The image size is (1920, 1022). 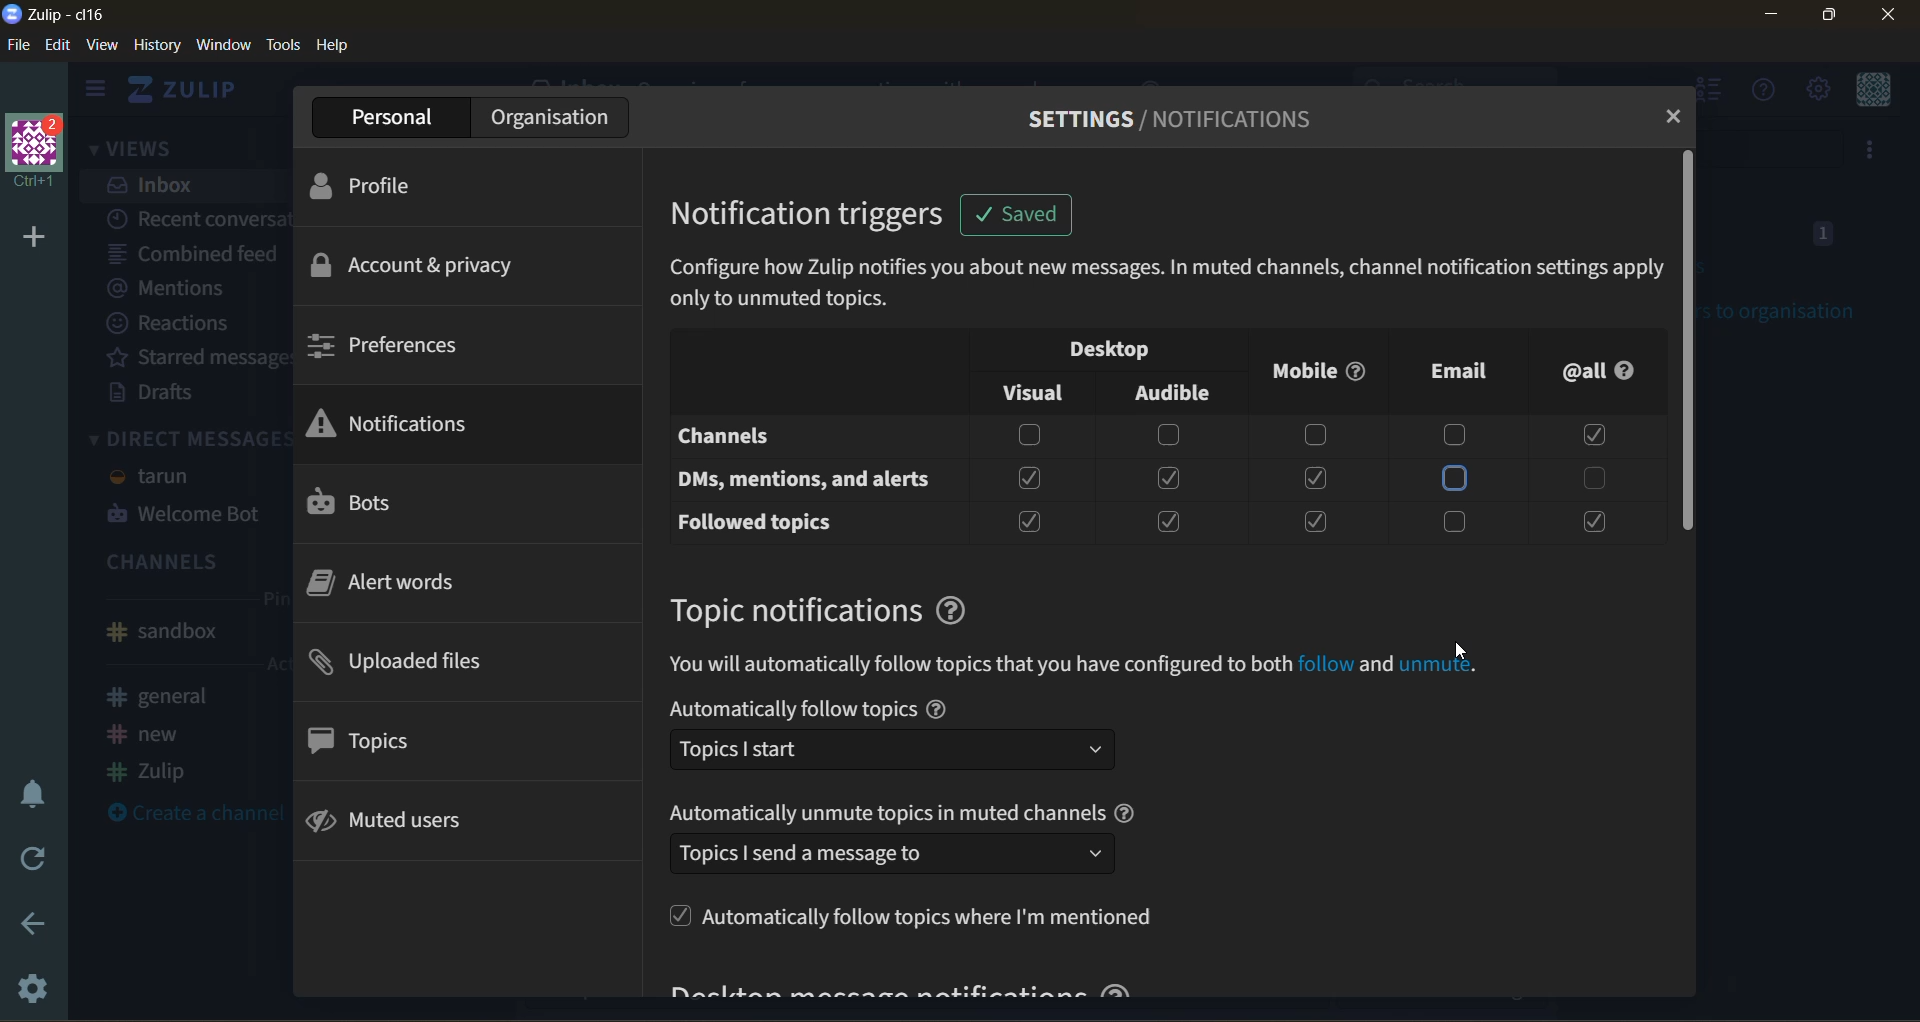 What do you see at coordinates (59, 46) in the screenshot?
I see `edit` at bounding box center [59, 46].